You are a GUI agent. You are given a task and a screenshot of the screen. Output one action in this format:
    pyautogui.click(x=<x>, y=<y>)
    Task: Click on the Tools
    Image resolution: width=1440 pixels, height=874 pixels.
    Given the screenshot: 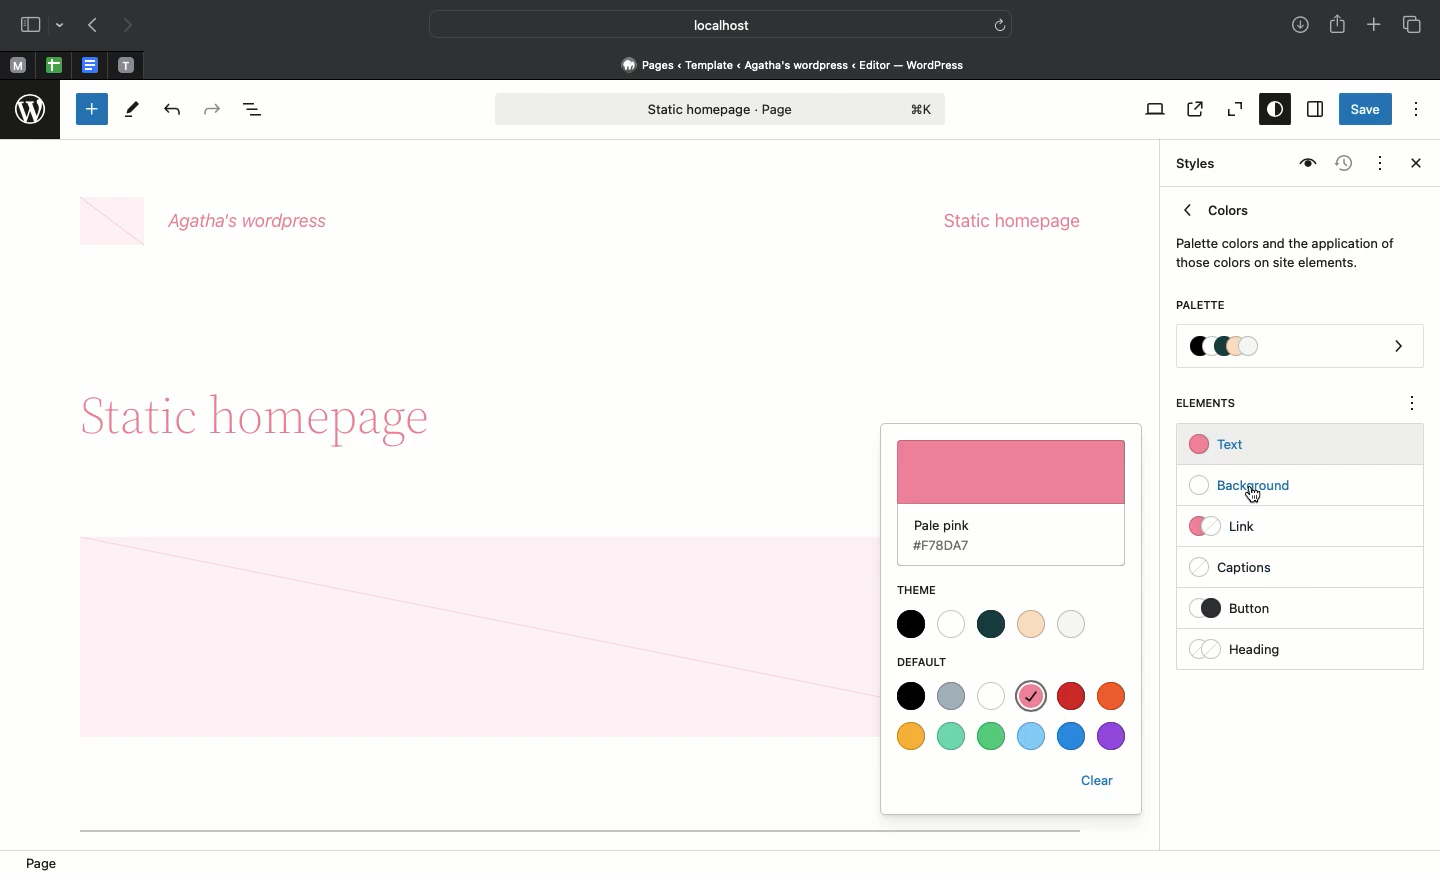 What is the action you would take?
    pyautogui.click(x=133, y=114)
    